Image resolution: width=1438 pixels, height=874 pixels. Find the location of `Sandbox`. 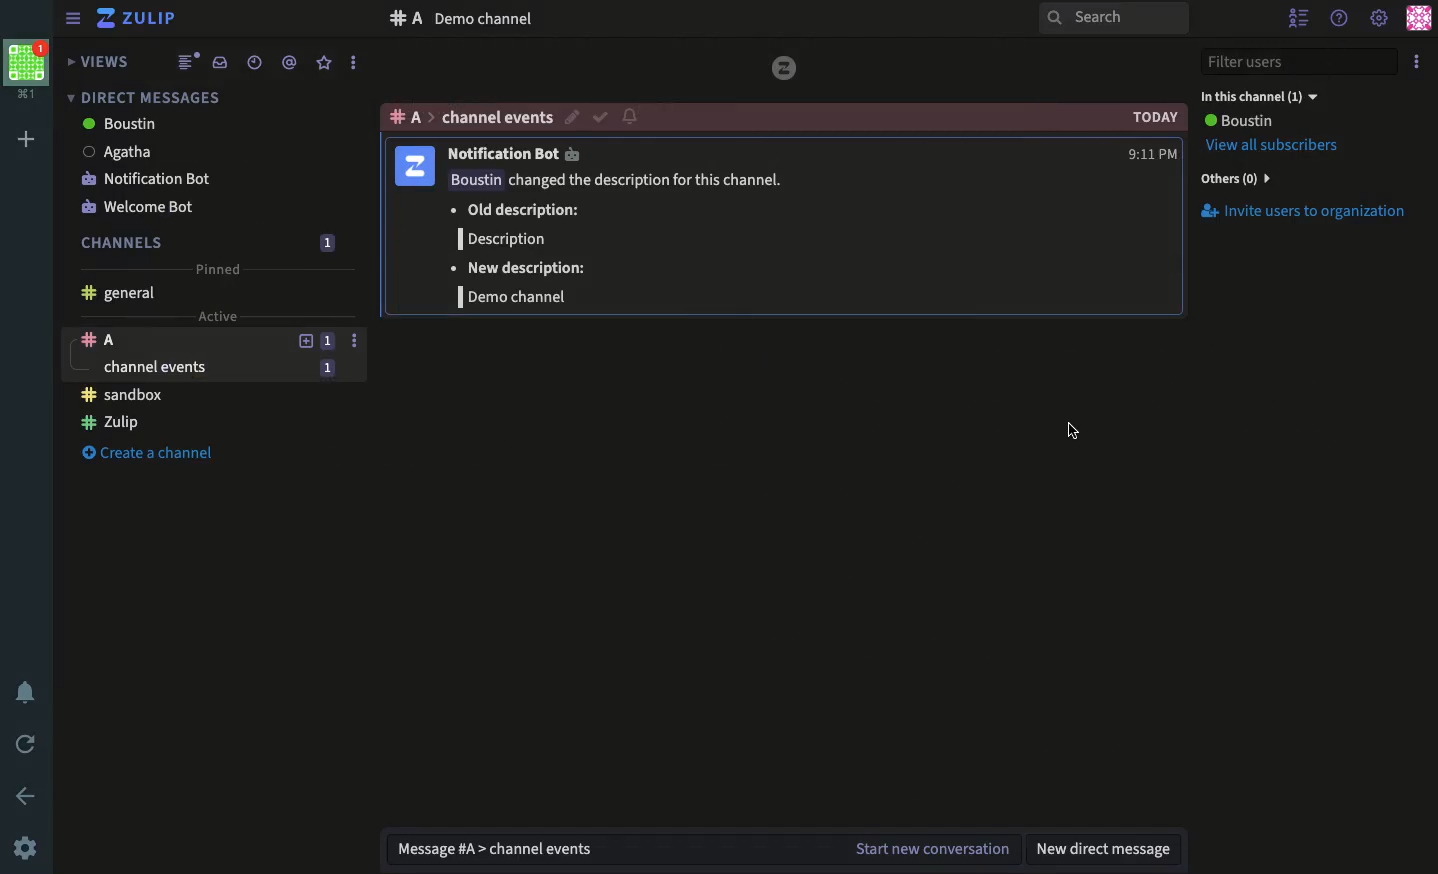

Sandbox is located at coordinates (128, 395).